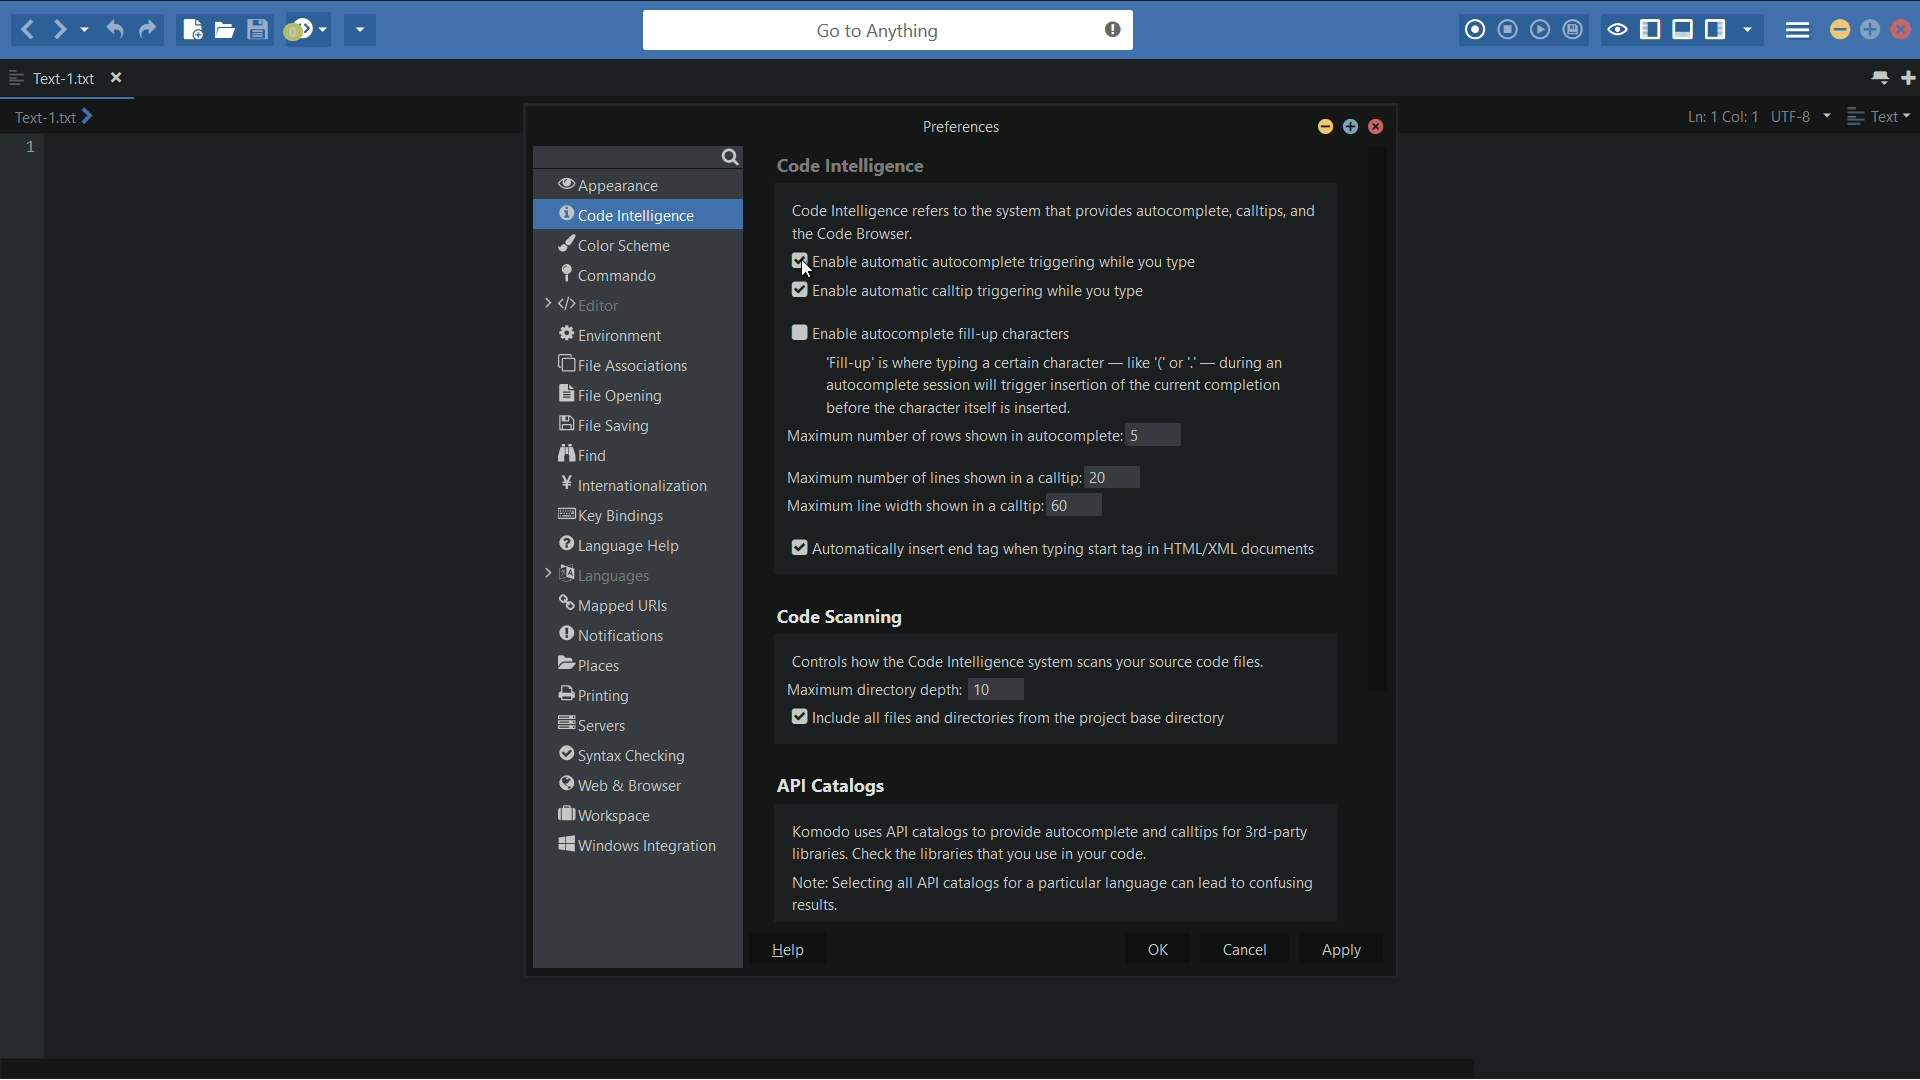  Describe the element at coordinates (1349, 130) in the screenshot. I see `maximize` at that location.